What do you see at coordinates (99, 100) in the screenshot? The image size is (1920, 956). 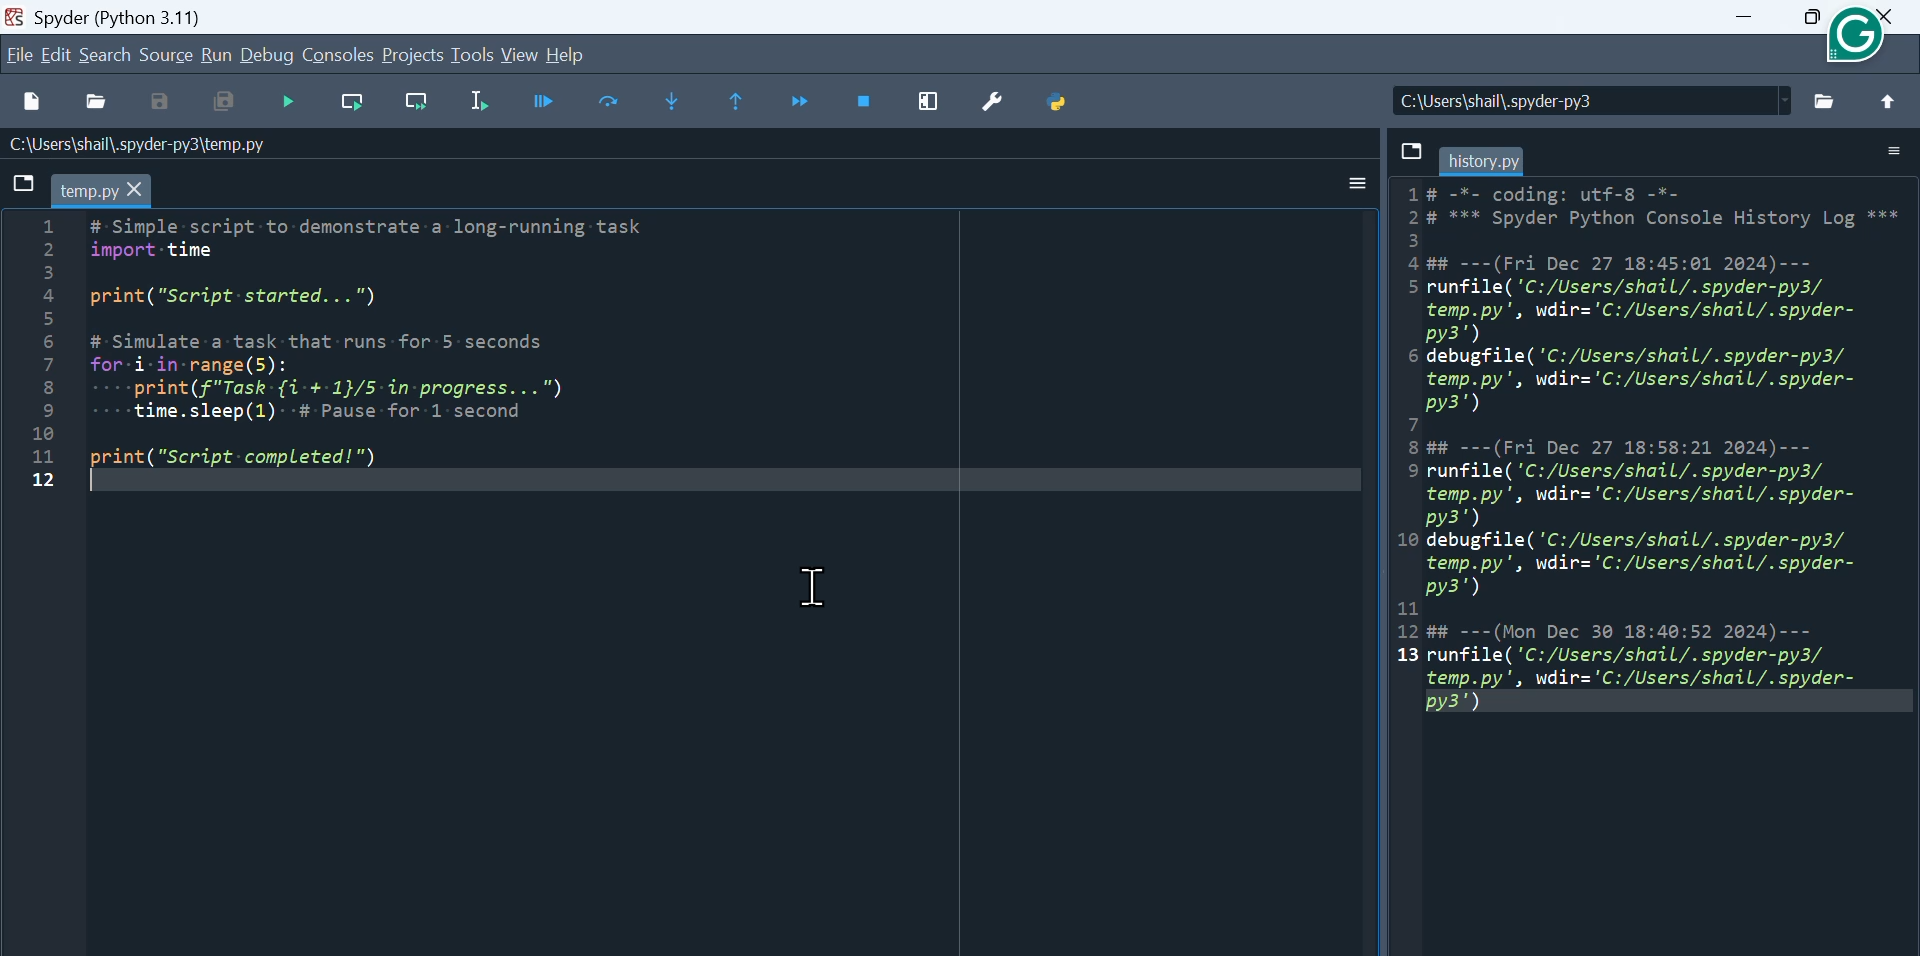 I see `Open File` at bounding box center [99, 100].